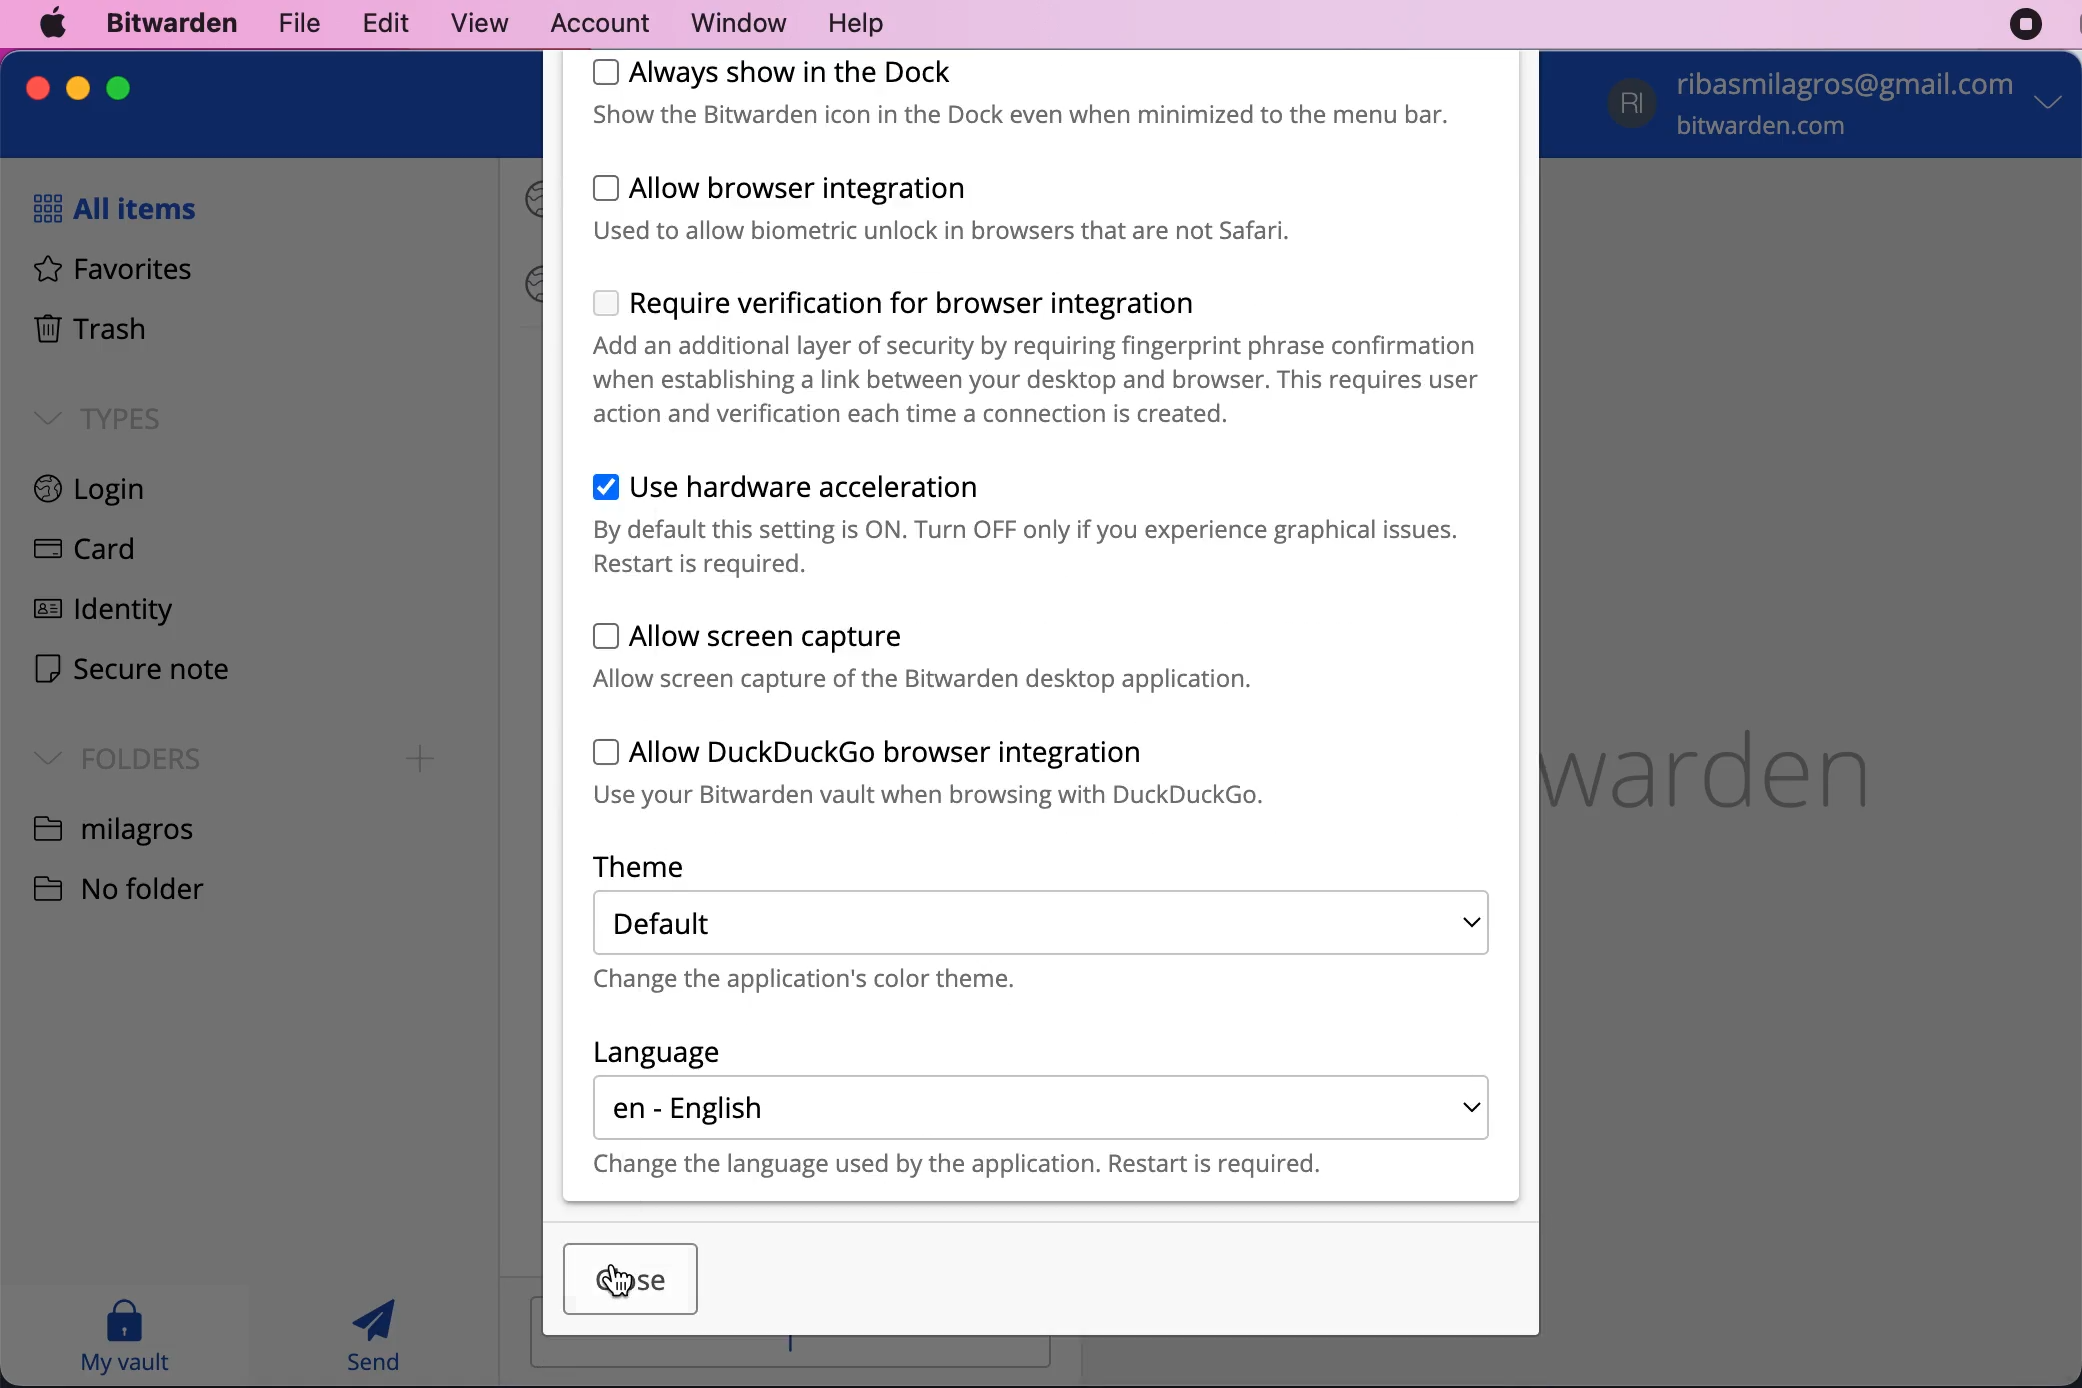 The width and height of the screenshot is (2082, 1388). Describe the element at coordinates (983, 205) in the screenshot. I see `allow browser integration` at that location.